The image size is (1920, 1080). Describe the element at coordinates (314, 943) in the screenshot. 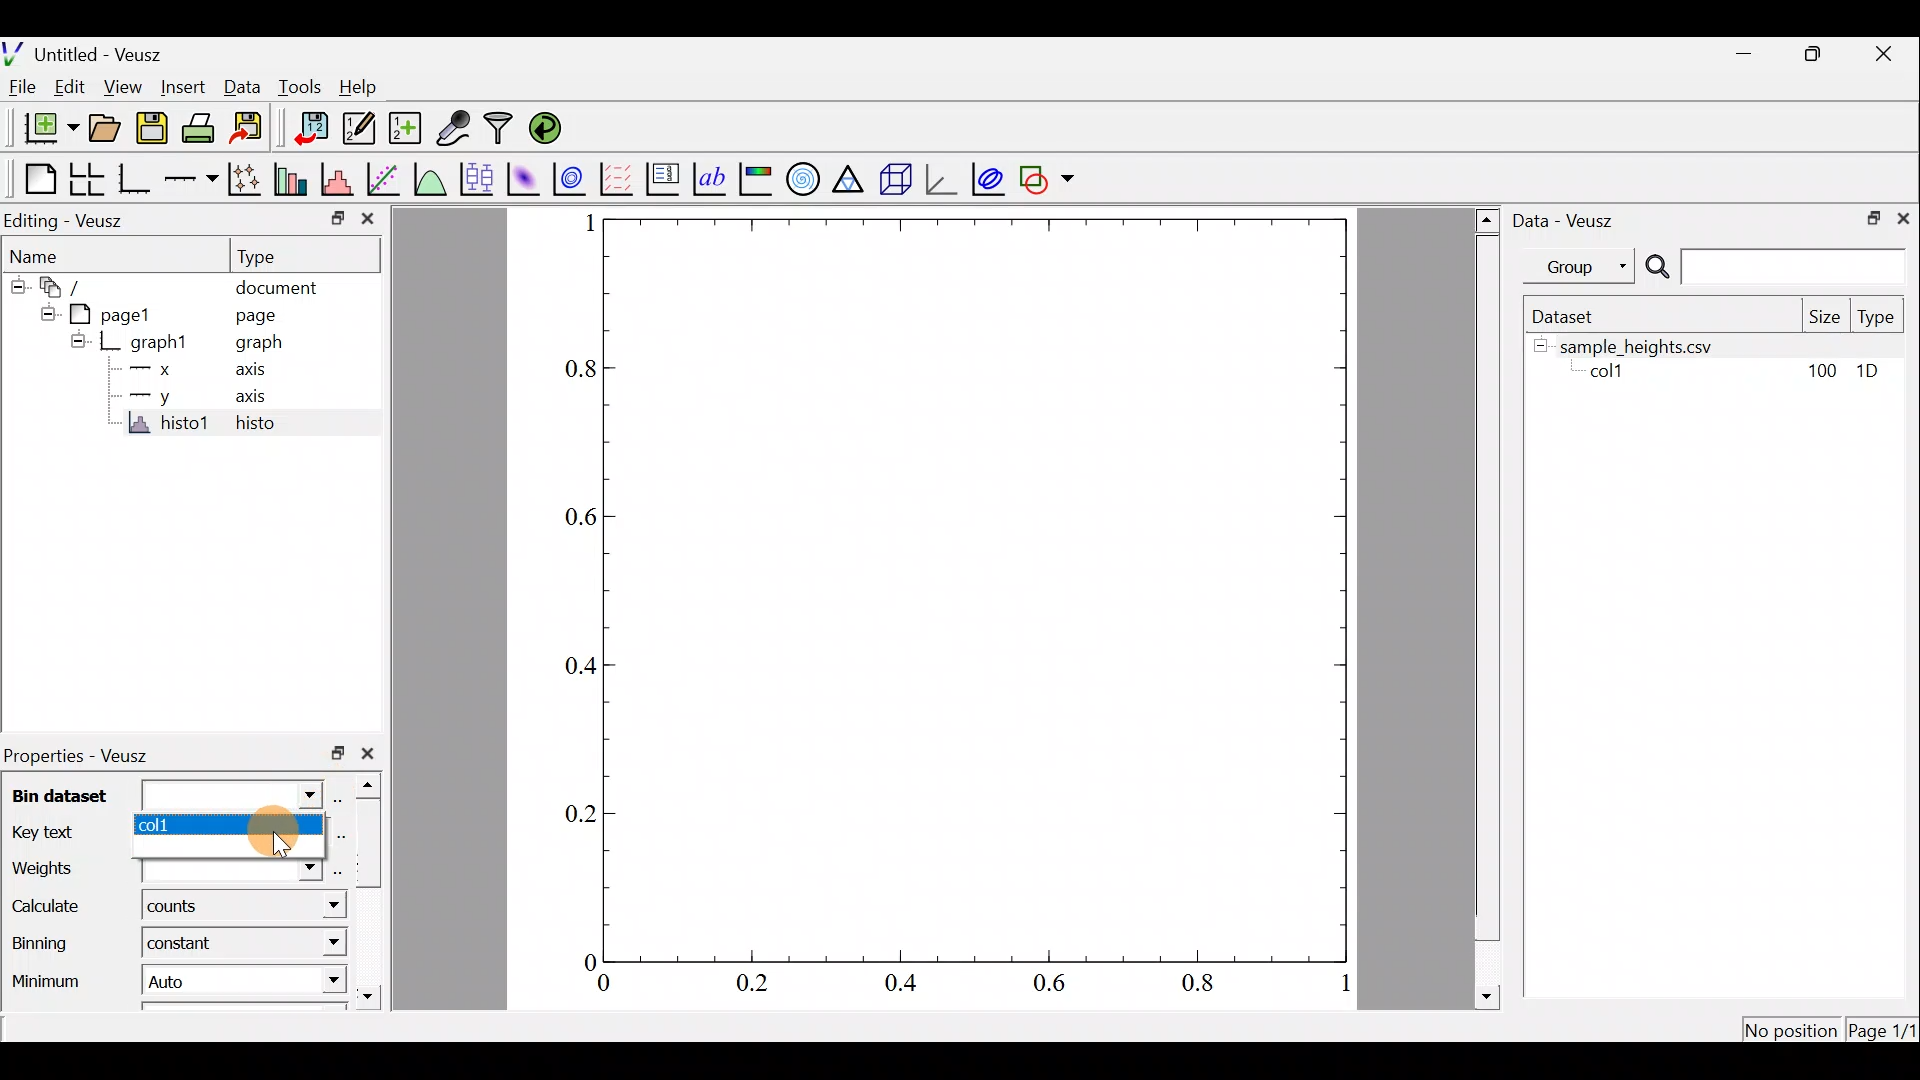

I see `Binning dropdown` at that location.